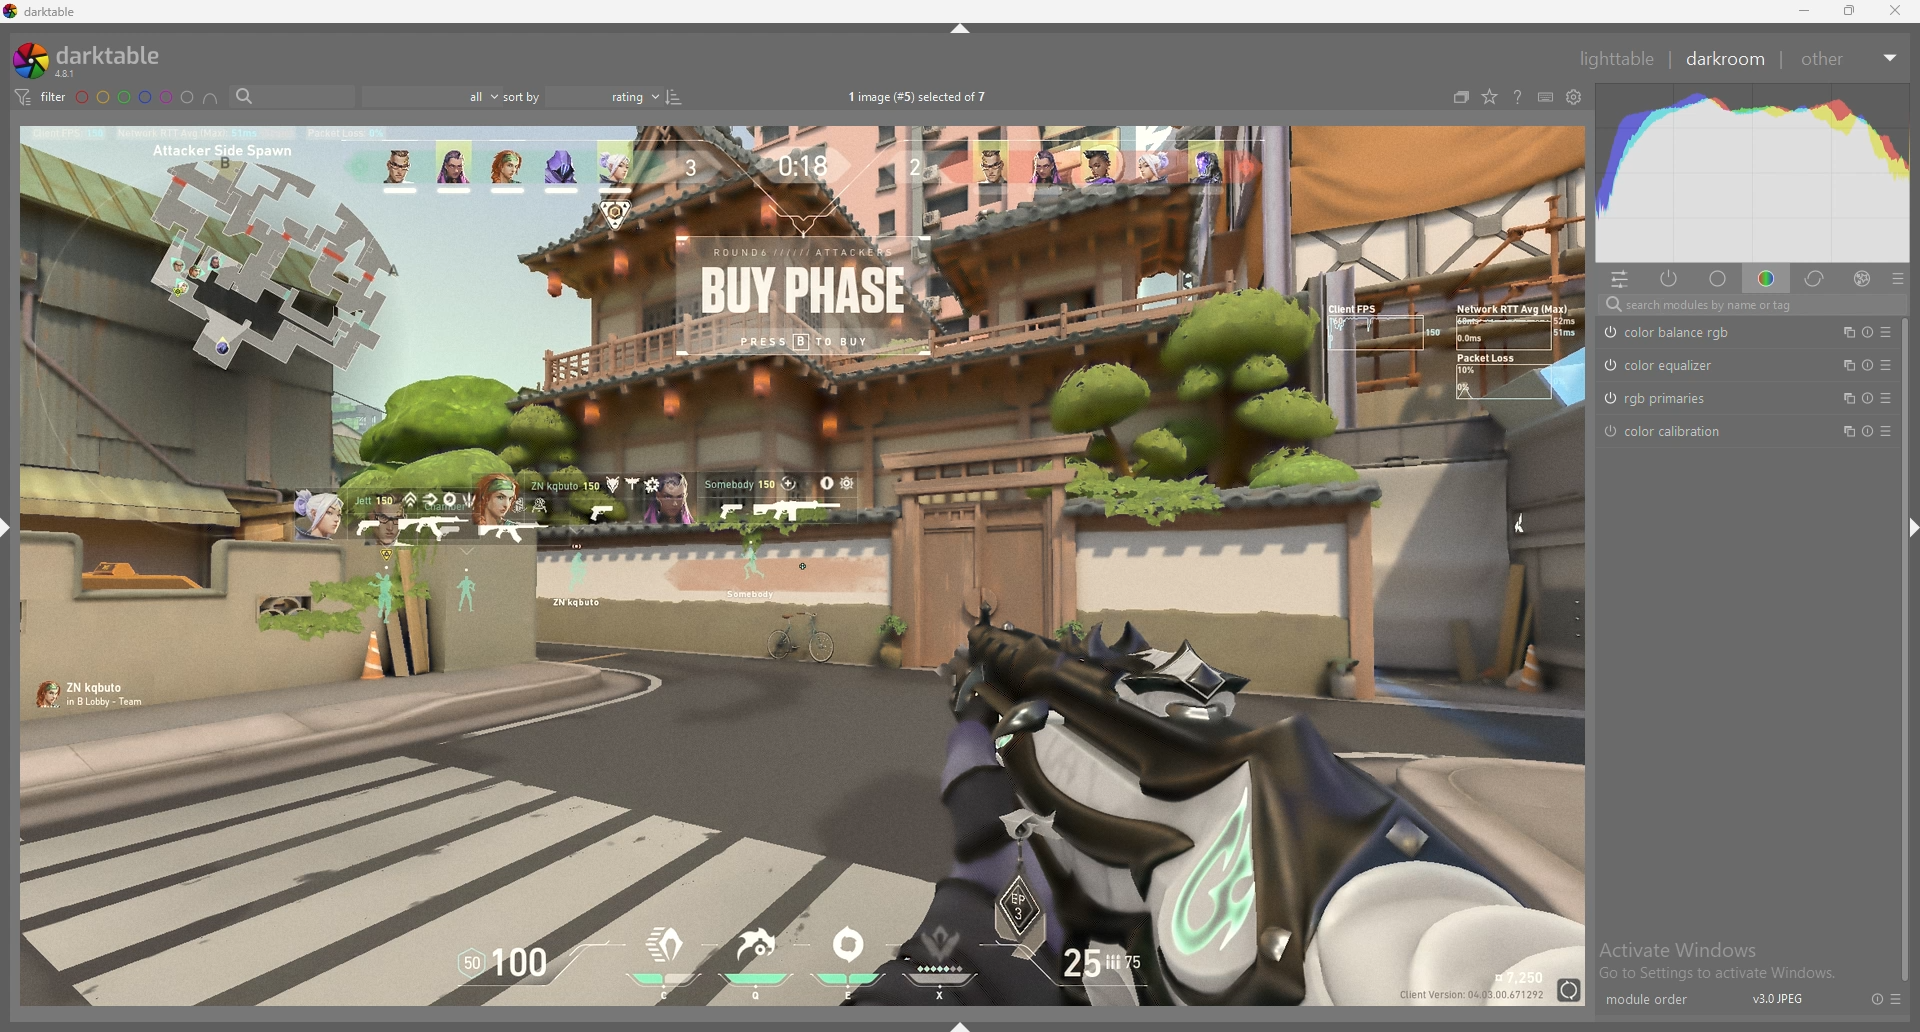  I want to click on color calibration, so click(1690, 430).